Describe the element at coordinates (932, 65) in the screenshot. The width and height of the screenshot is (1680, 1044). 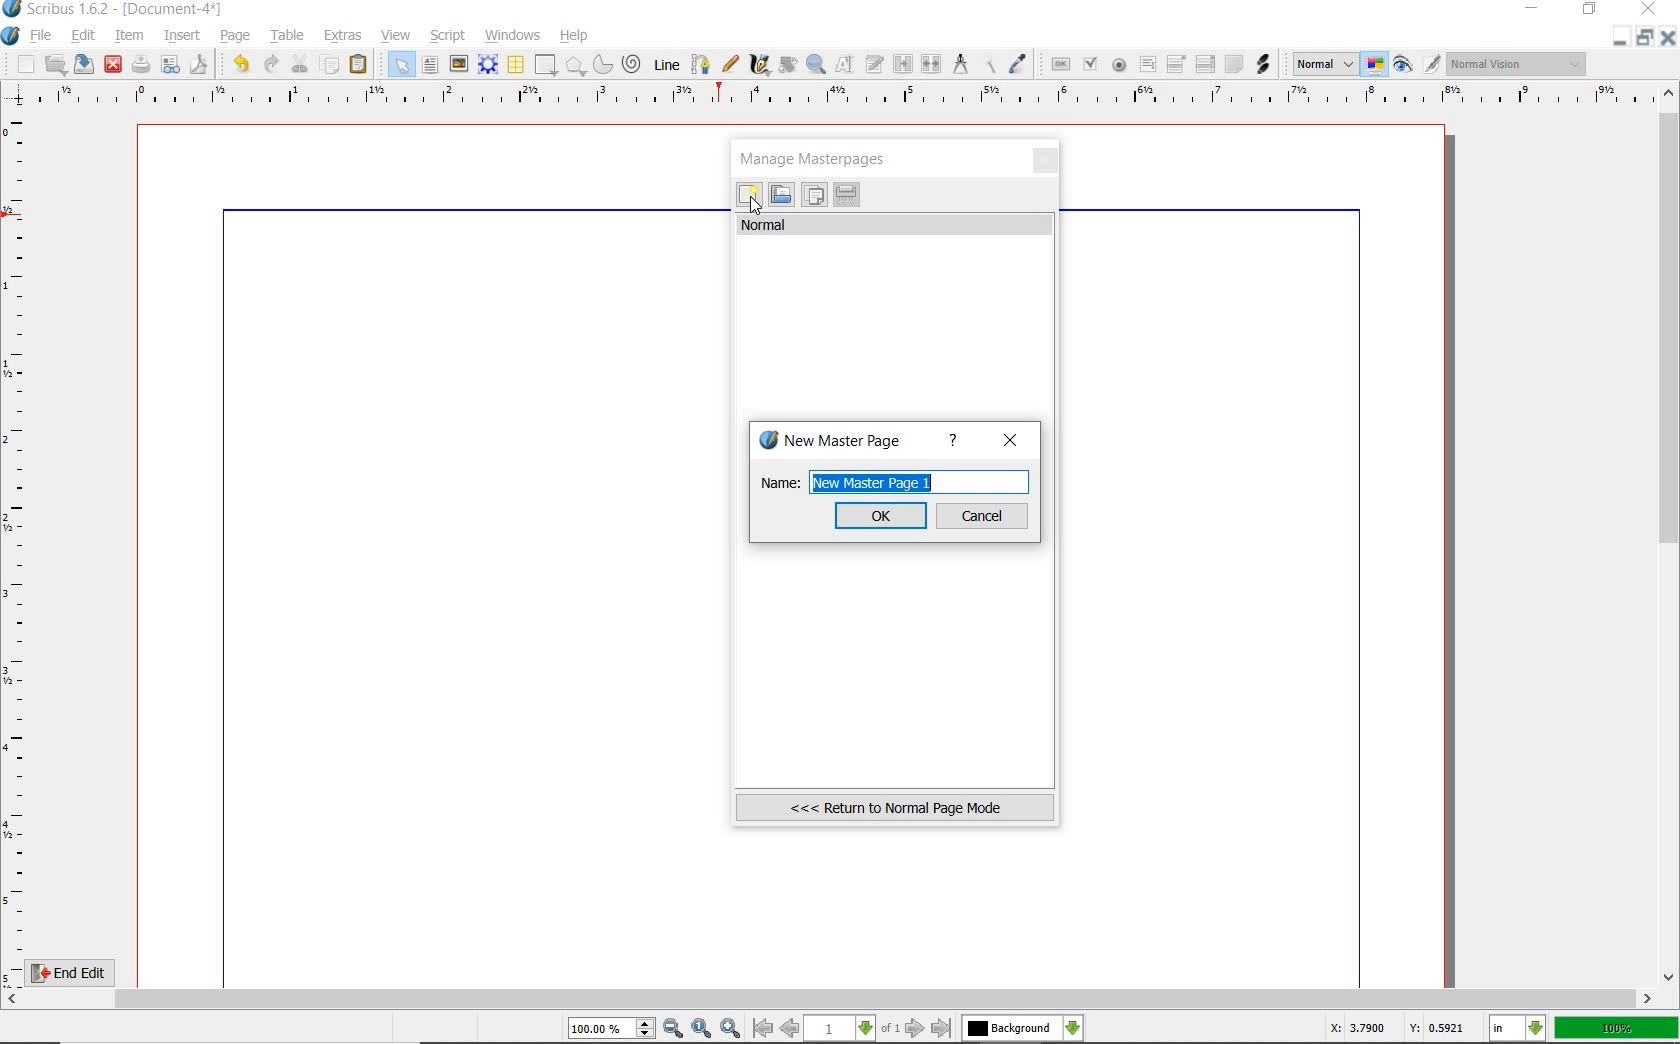
I see `unlink text frames` at that location.